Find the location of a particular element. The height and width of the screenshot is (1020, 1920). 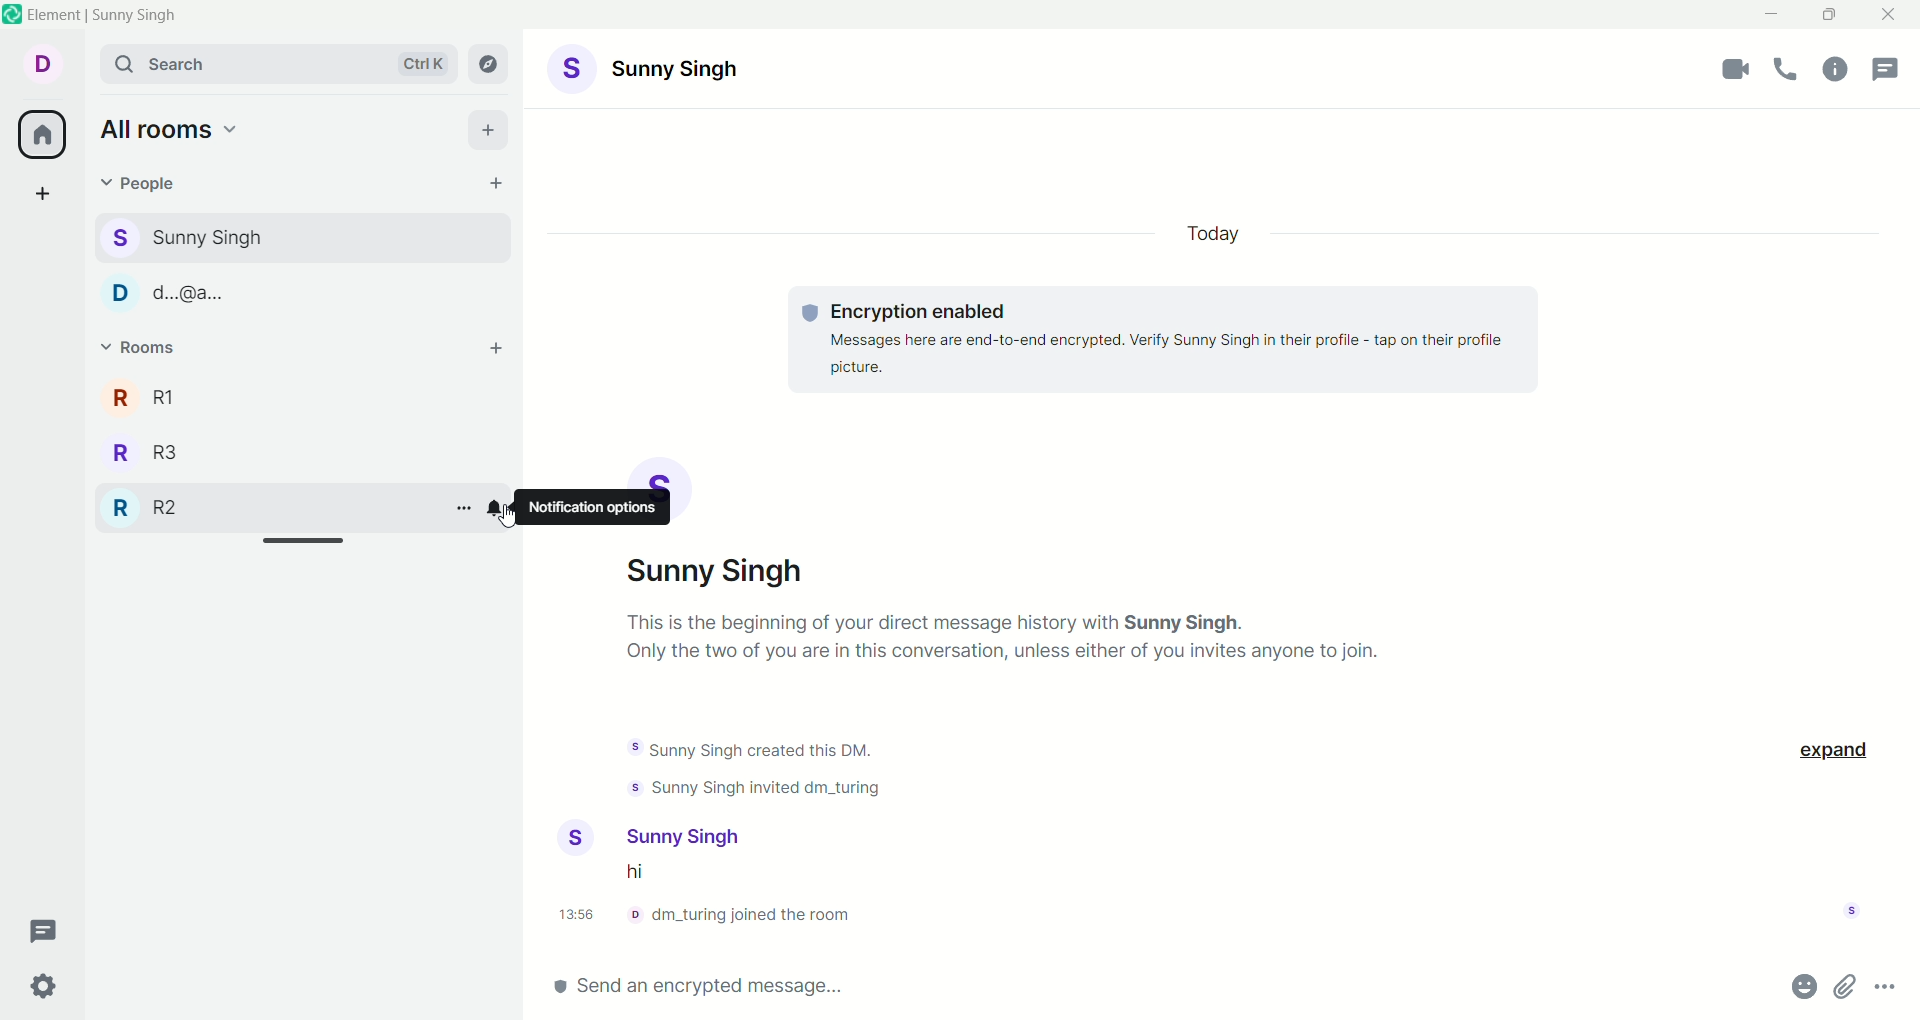

rooms is located at coordinates (141, 349).